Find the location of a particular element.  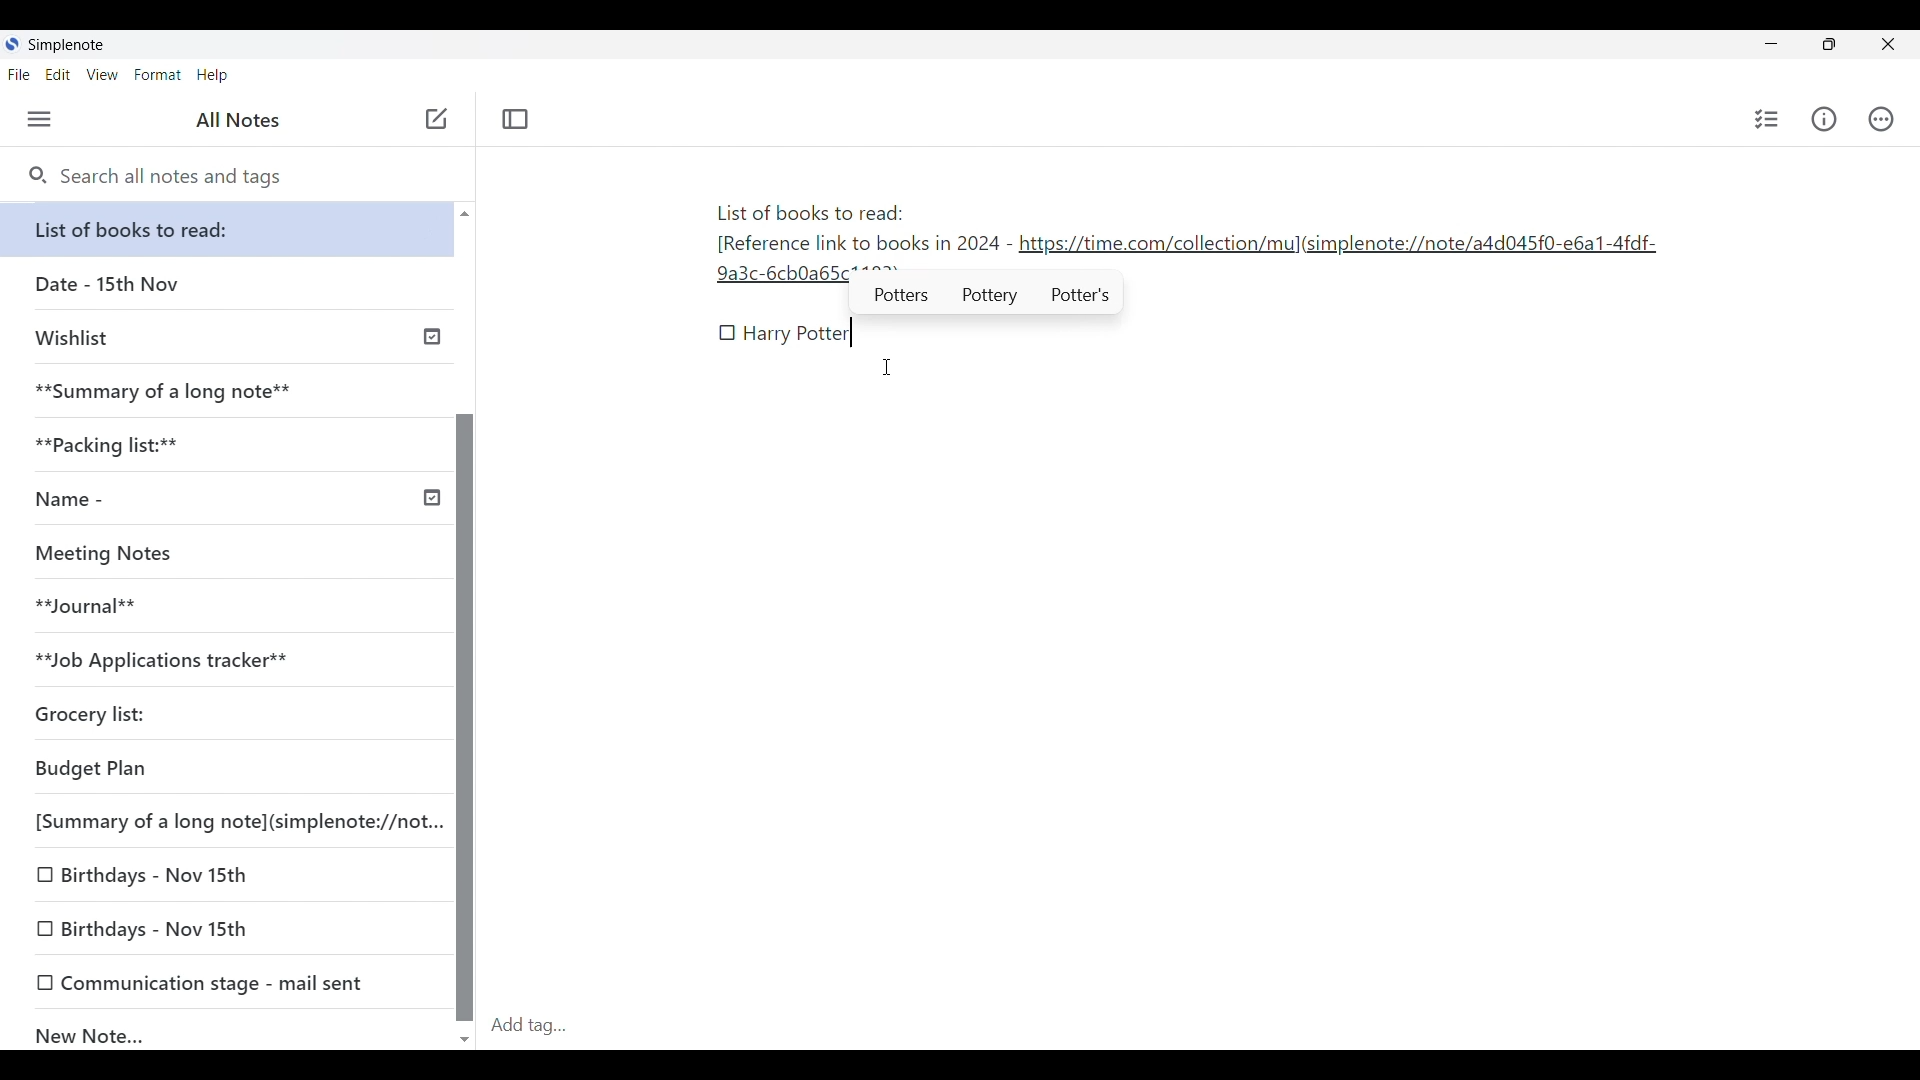

Insert checklist is located at coordinates (1767, 119).